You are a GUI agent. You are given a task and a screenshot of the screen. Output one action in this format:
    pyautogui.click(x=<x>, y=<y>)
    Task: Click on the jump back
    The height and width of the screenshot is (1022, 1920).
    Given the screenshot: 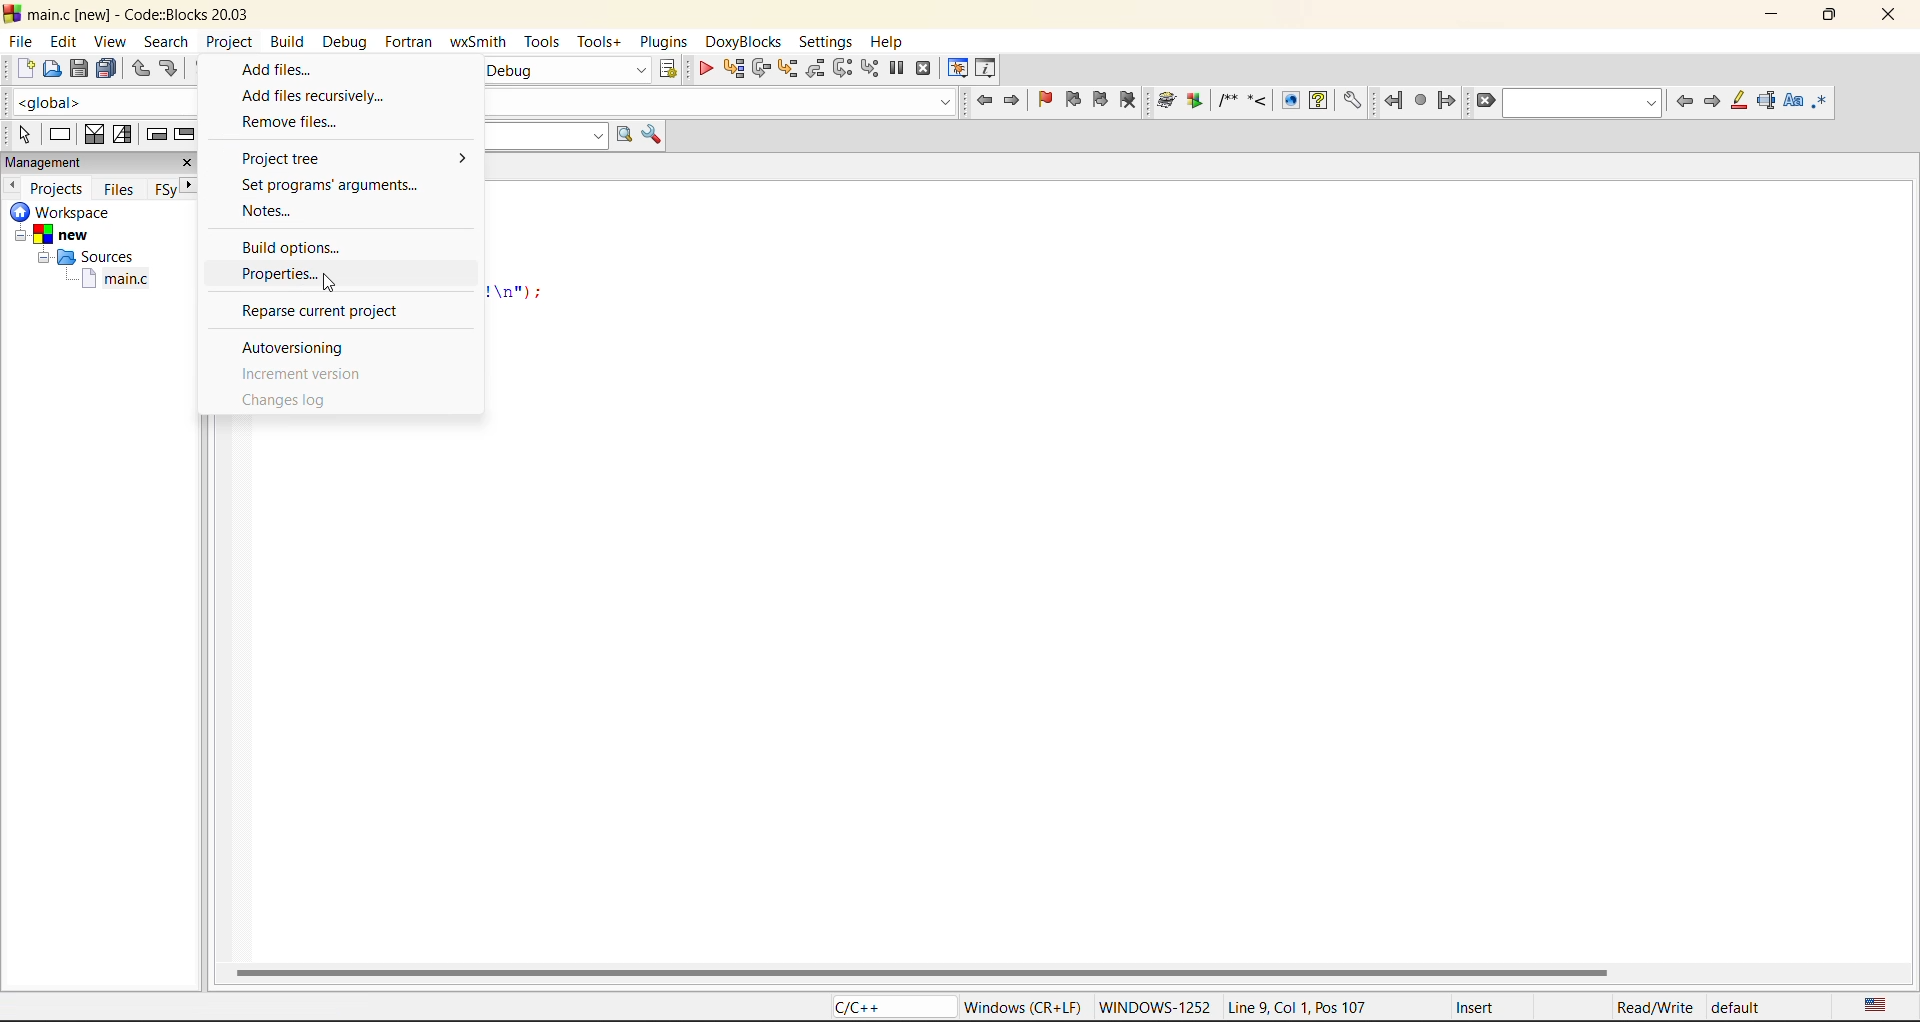 What is the action you would take?
    pyautogui.click(x=1392, y=101)
    